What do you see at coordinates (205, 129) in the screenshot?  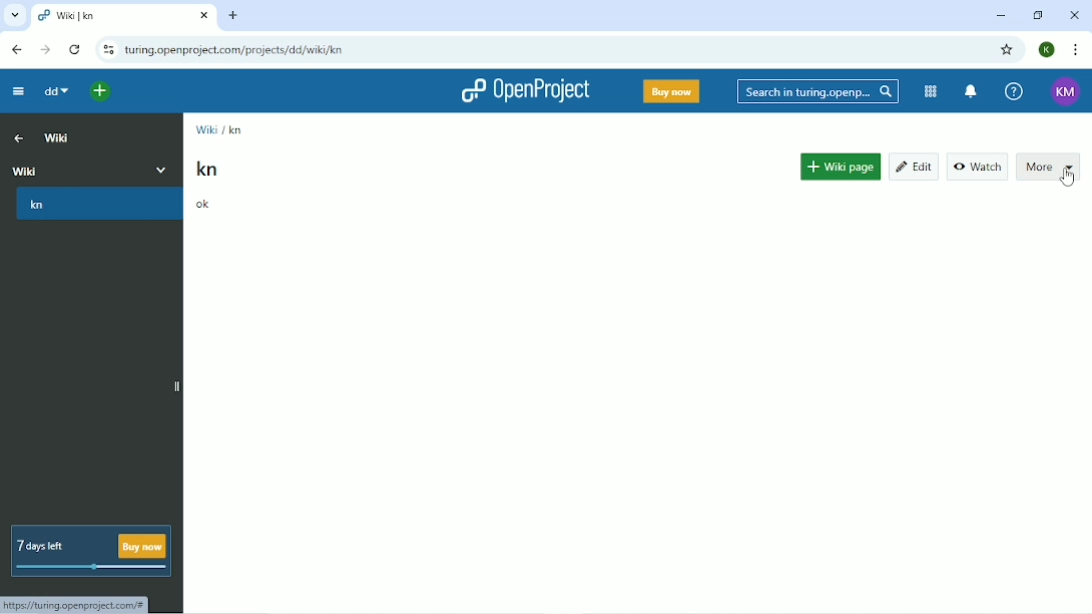 I see `Wiki` at bounding box center [205, 129].